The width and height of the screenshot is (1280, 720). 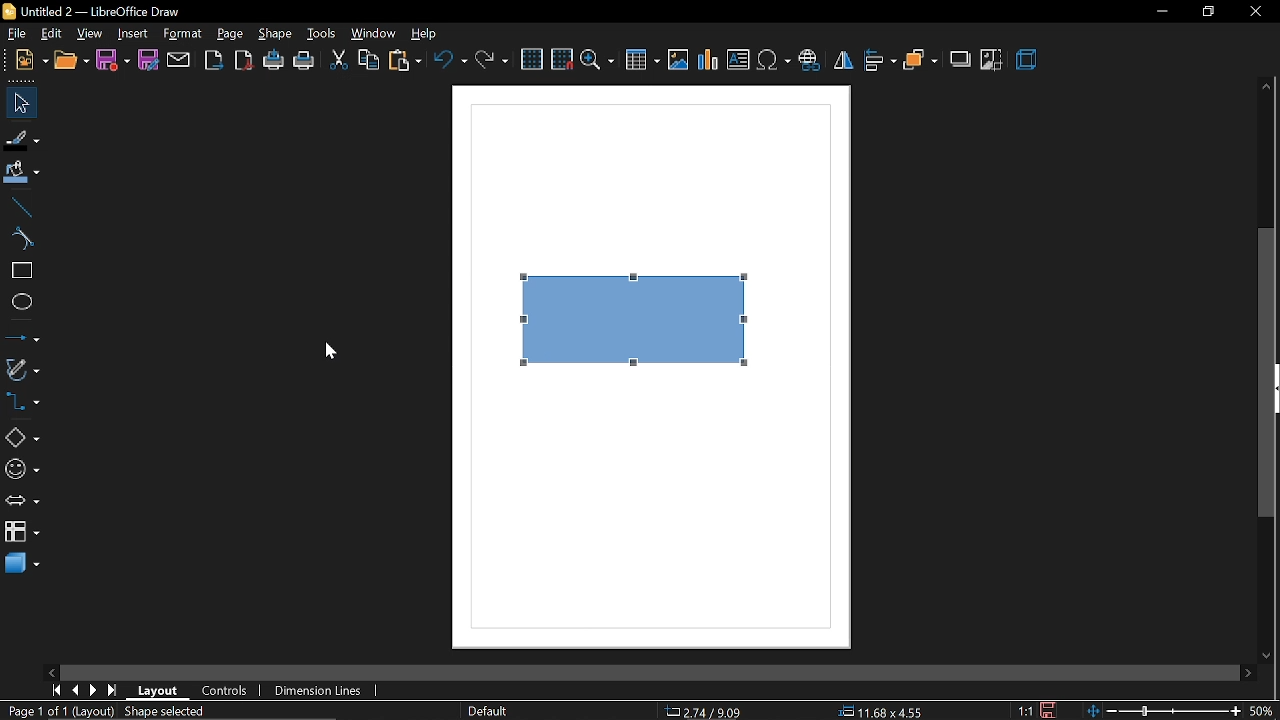 What do you see at coordinates (843, 61) in the screenshot?
I see `flip` at bounding box center [843, 61].